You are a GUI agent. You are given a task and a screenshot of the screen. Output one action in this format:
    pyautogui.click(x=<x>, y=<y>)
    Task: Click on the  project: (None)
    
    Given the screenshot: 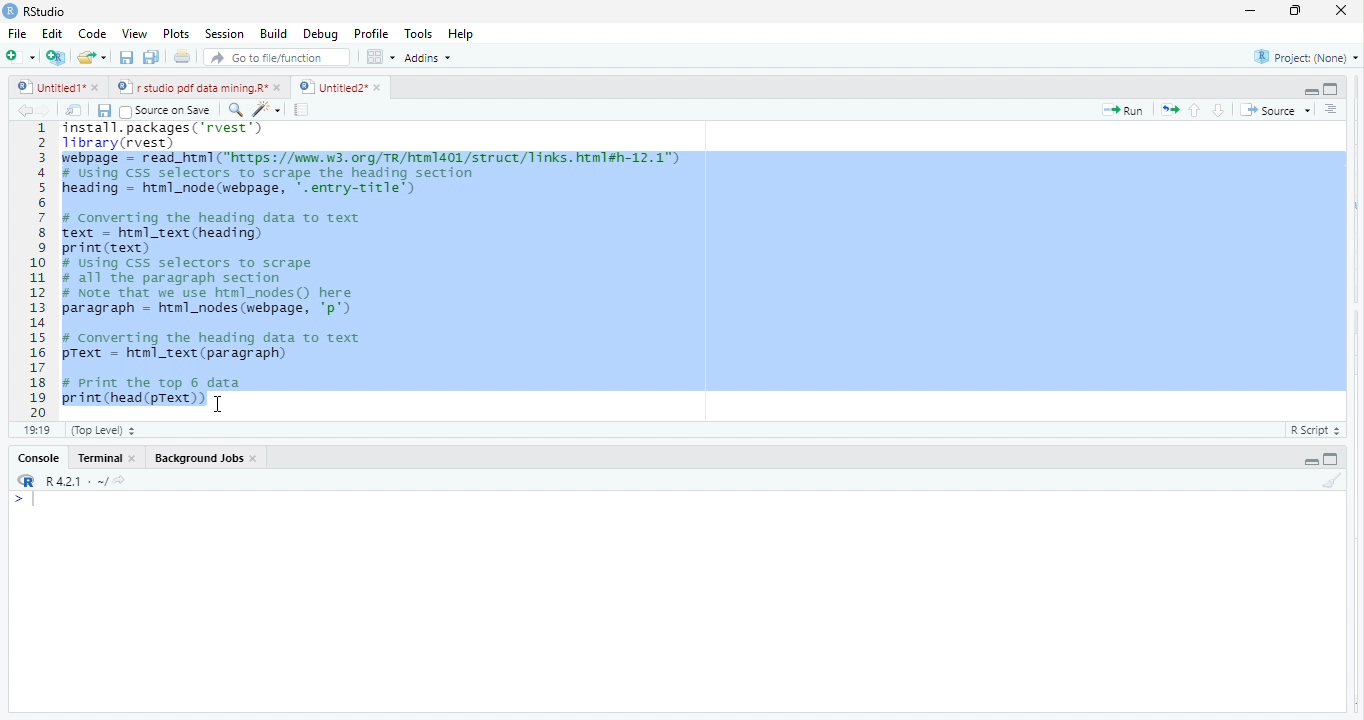 What is the action you would take?
    pyautogui.click(x=1307, y=60)
    